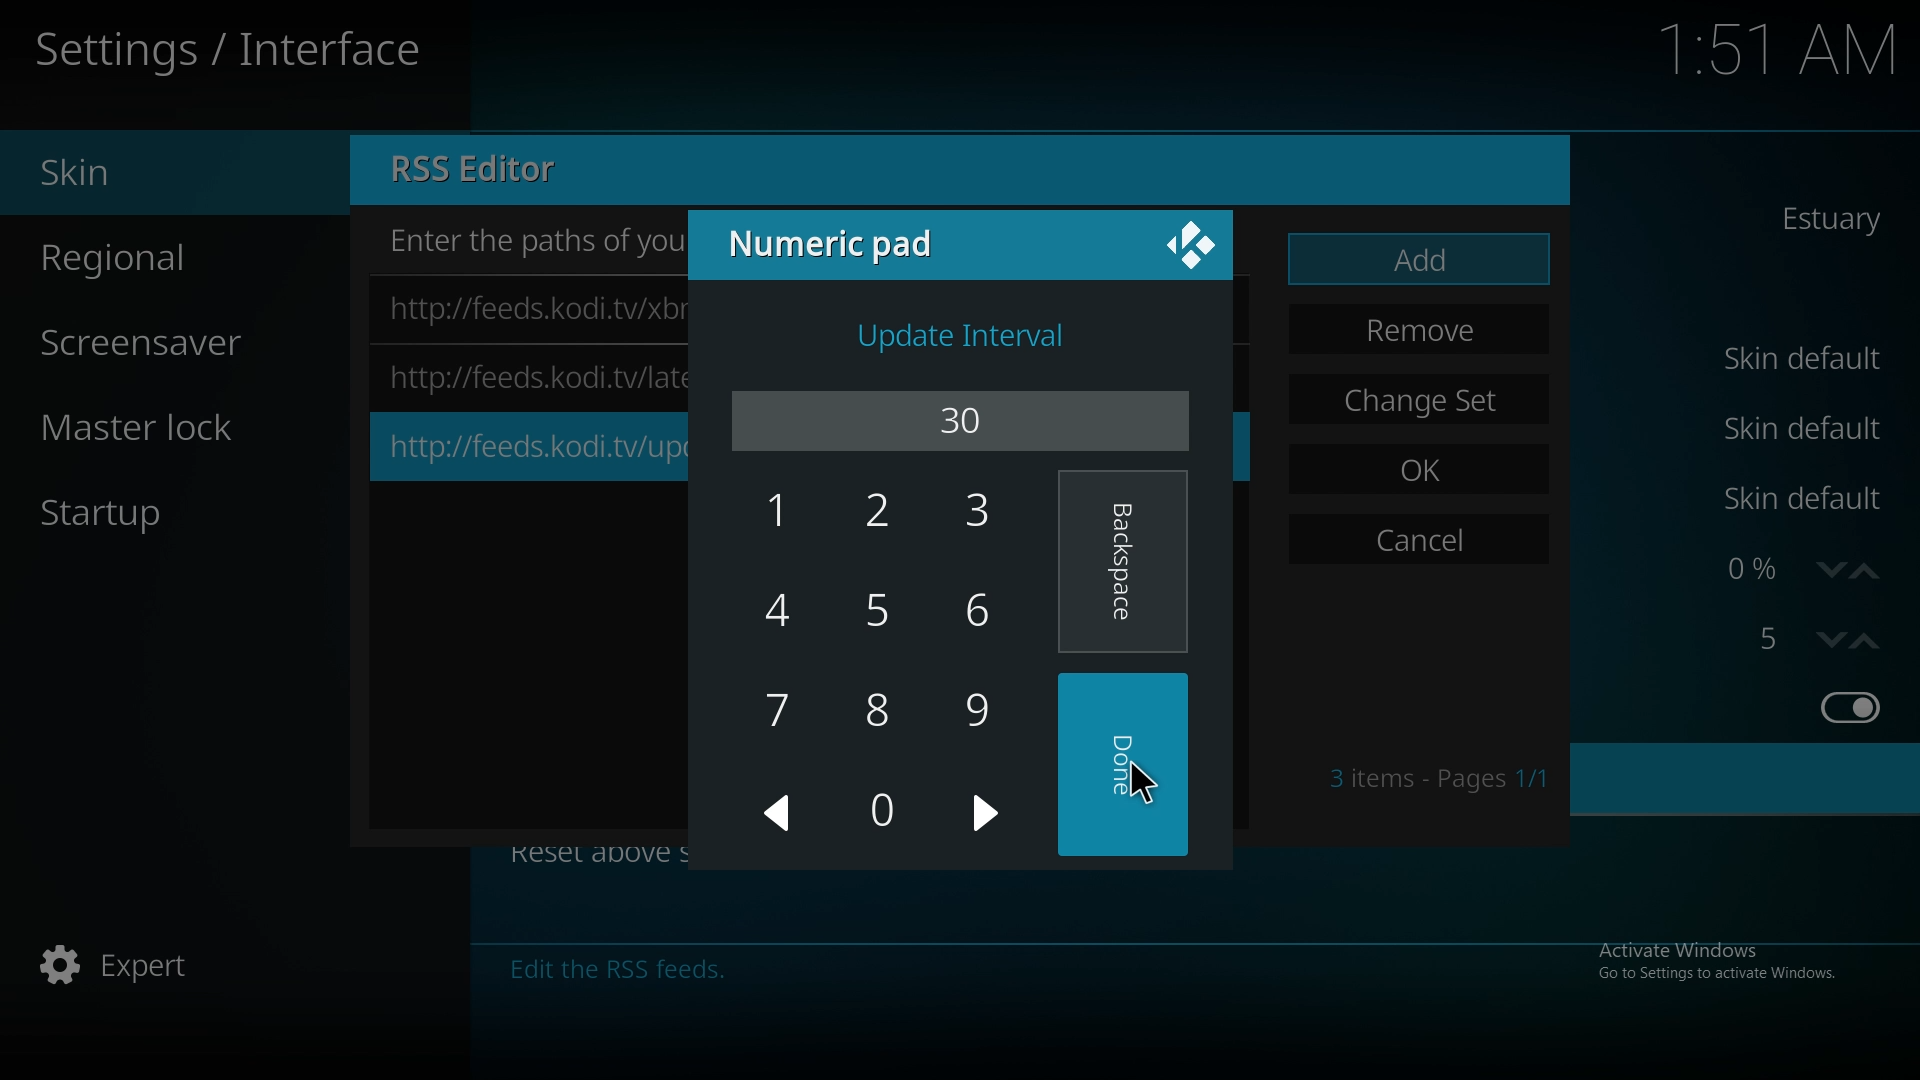  Describe the element at coordinates (1808, 358) in the screenshot. I see `skin default` at that location.